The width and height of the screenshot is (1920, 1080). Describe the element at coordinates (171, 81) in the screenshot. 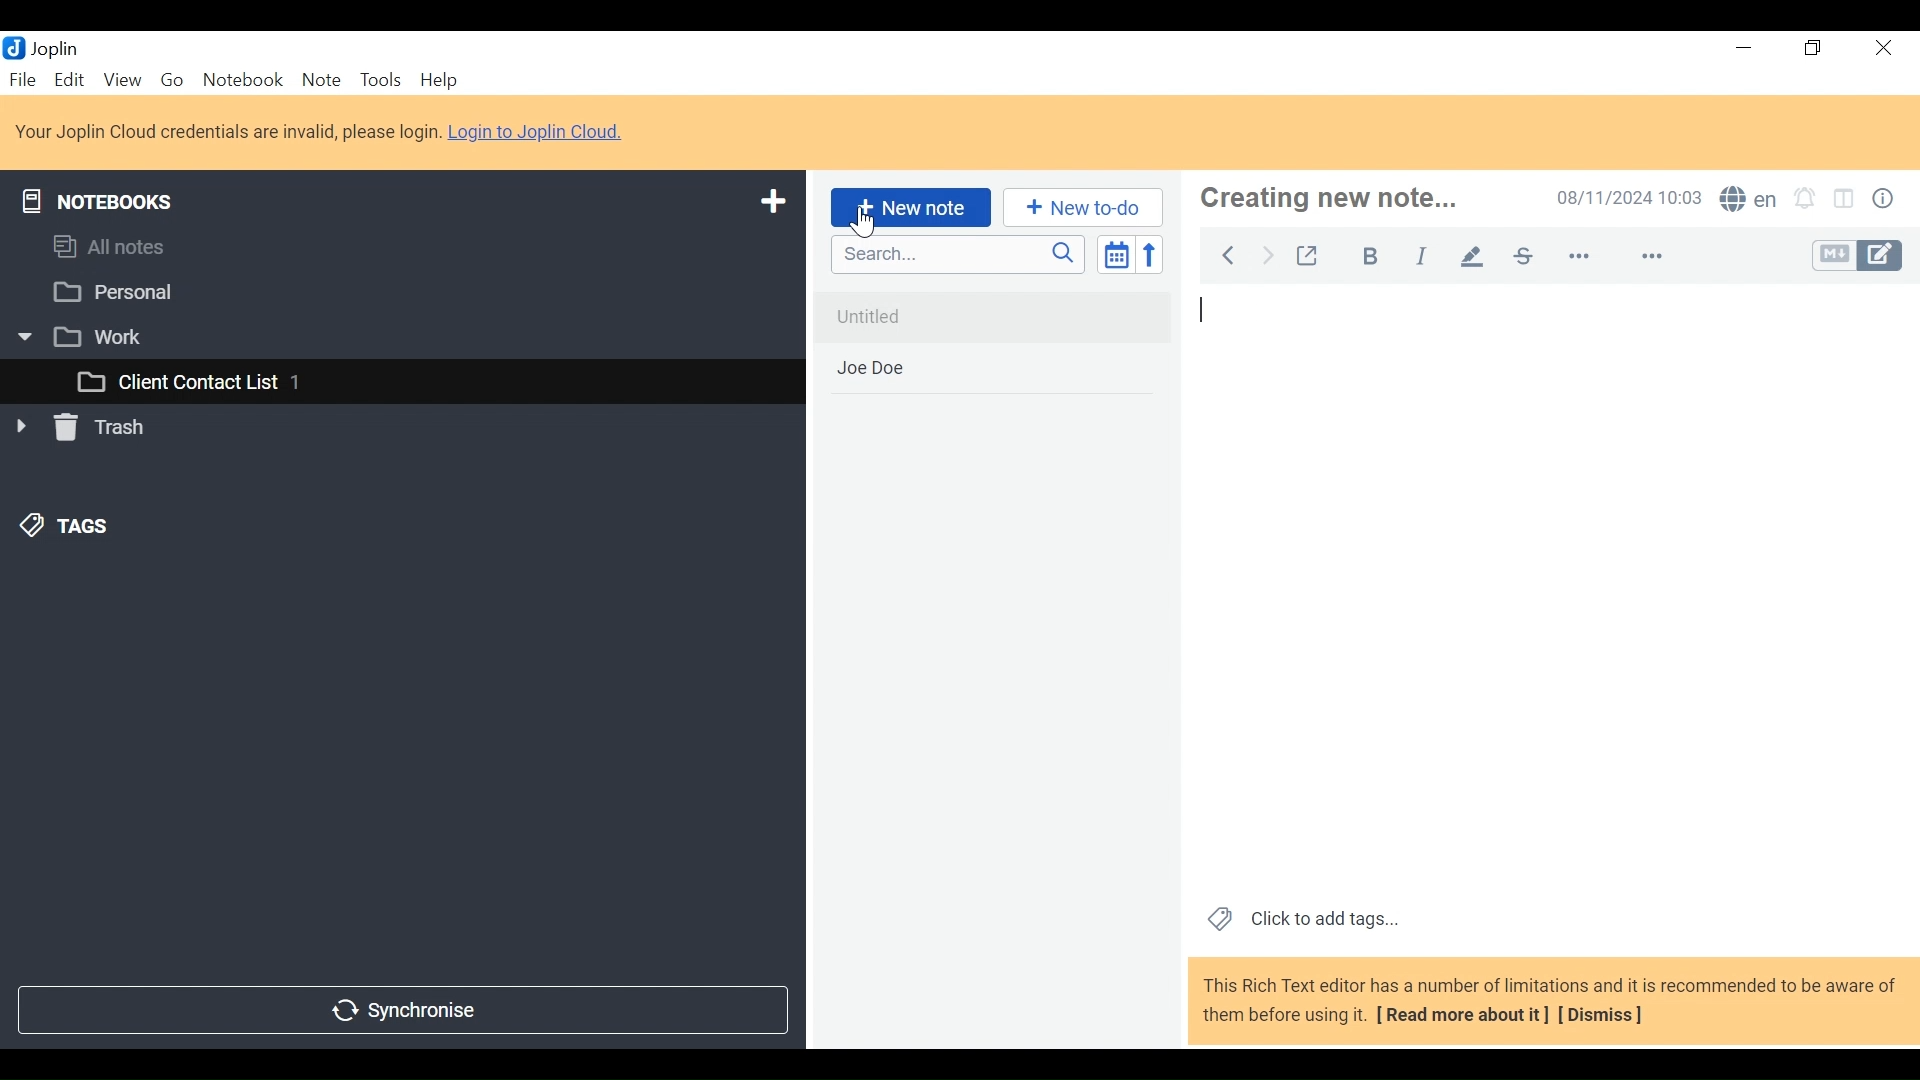

I see `Go` at that location.